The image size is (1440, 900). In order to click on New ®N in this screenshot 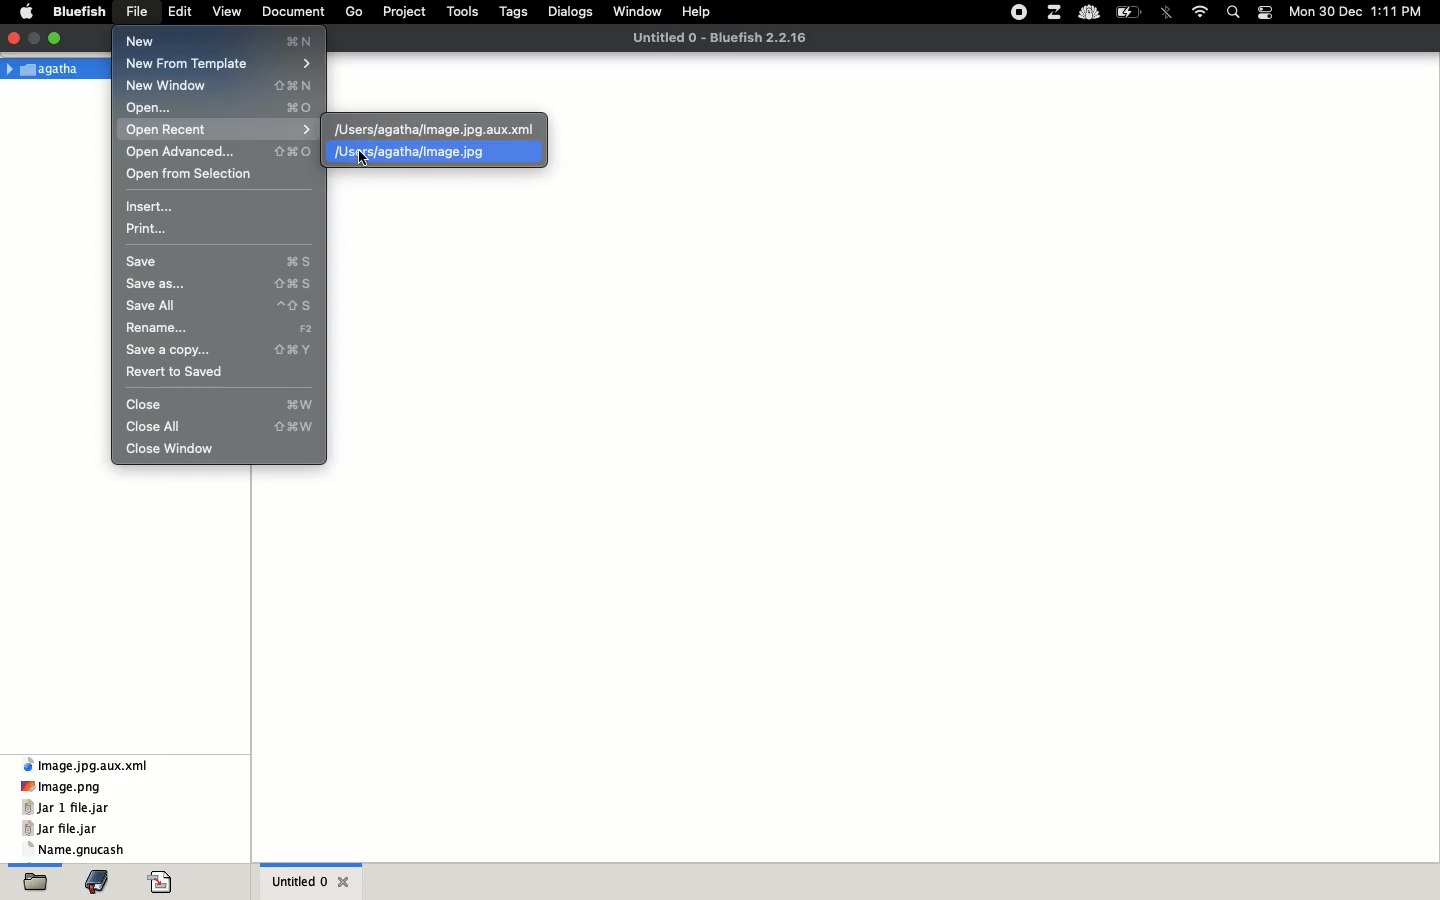, I will do `click(215, 41)`.